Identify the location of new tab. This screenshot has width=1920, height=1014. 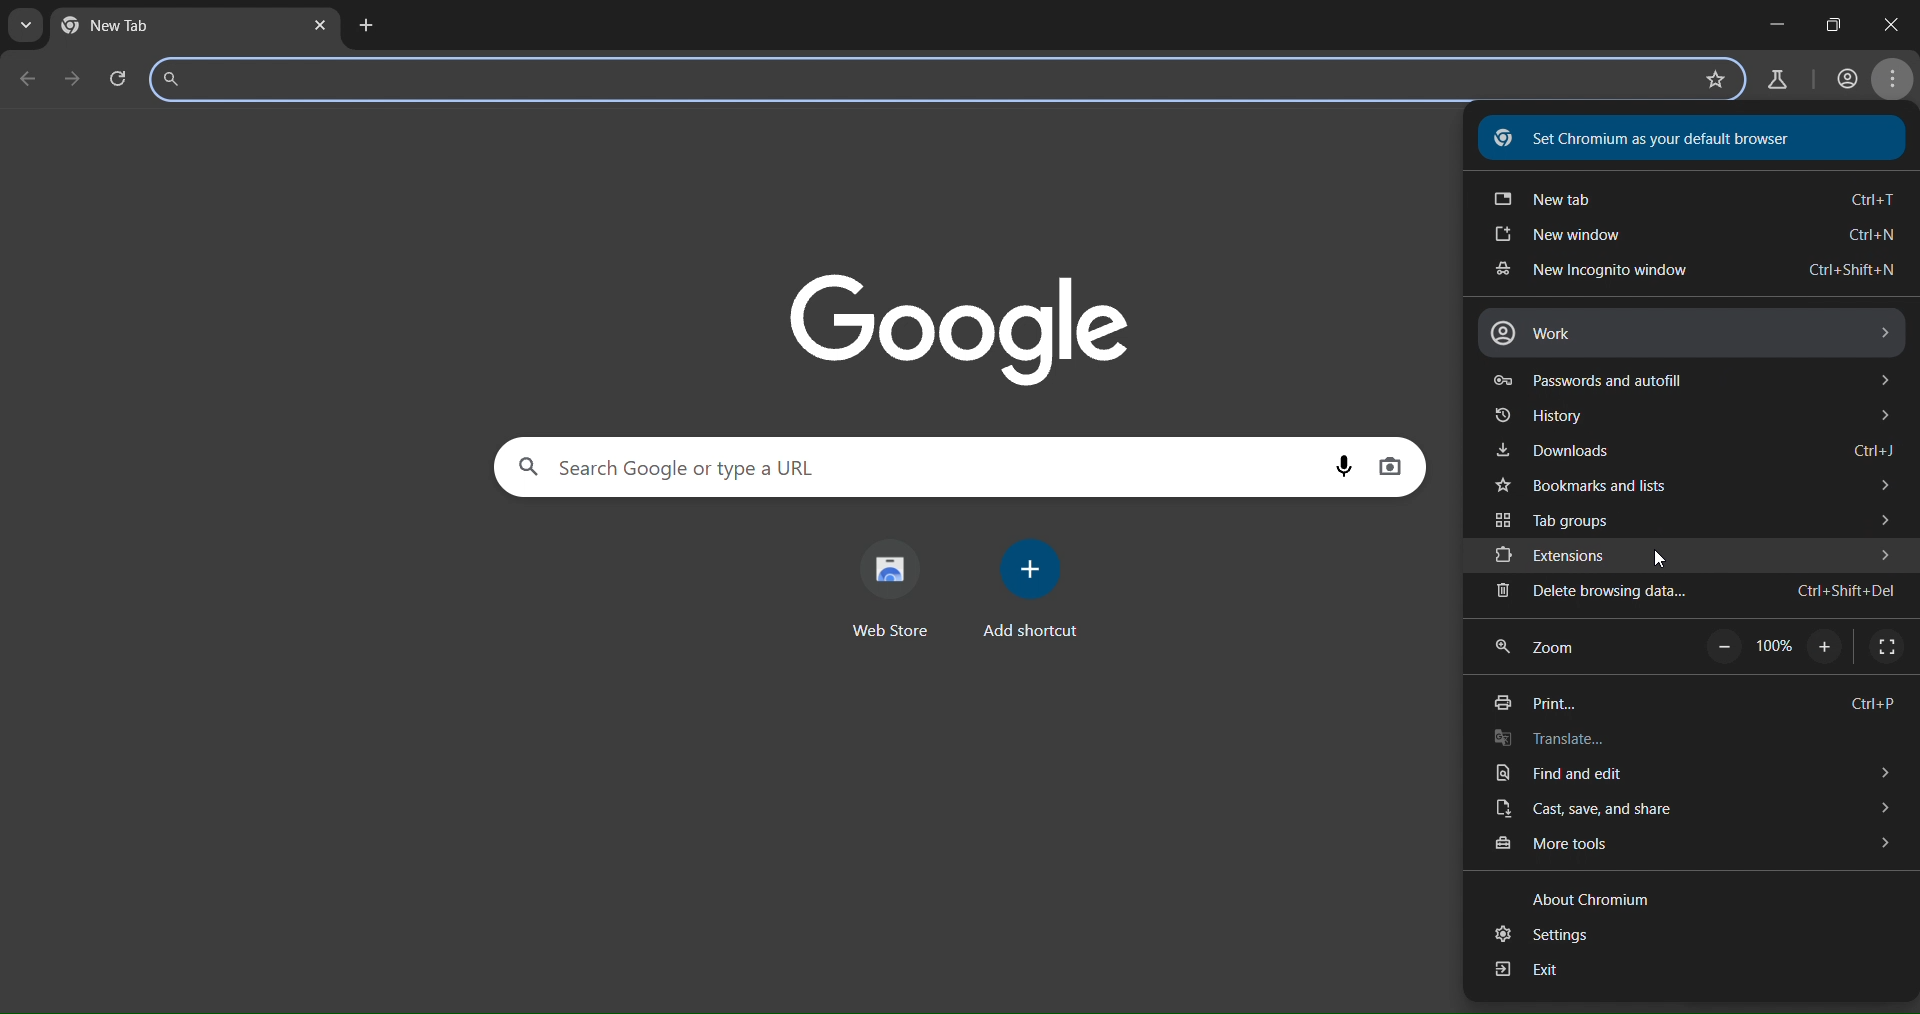
(126, 28).